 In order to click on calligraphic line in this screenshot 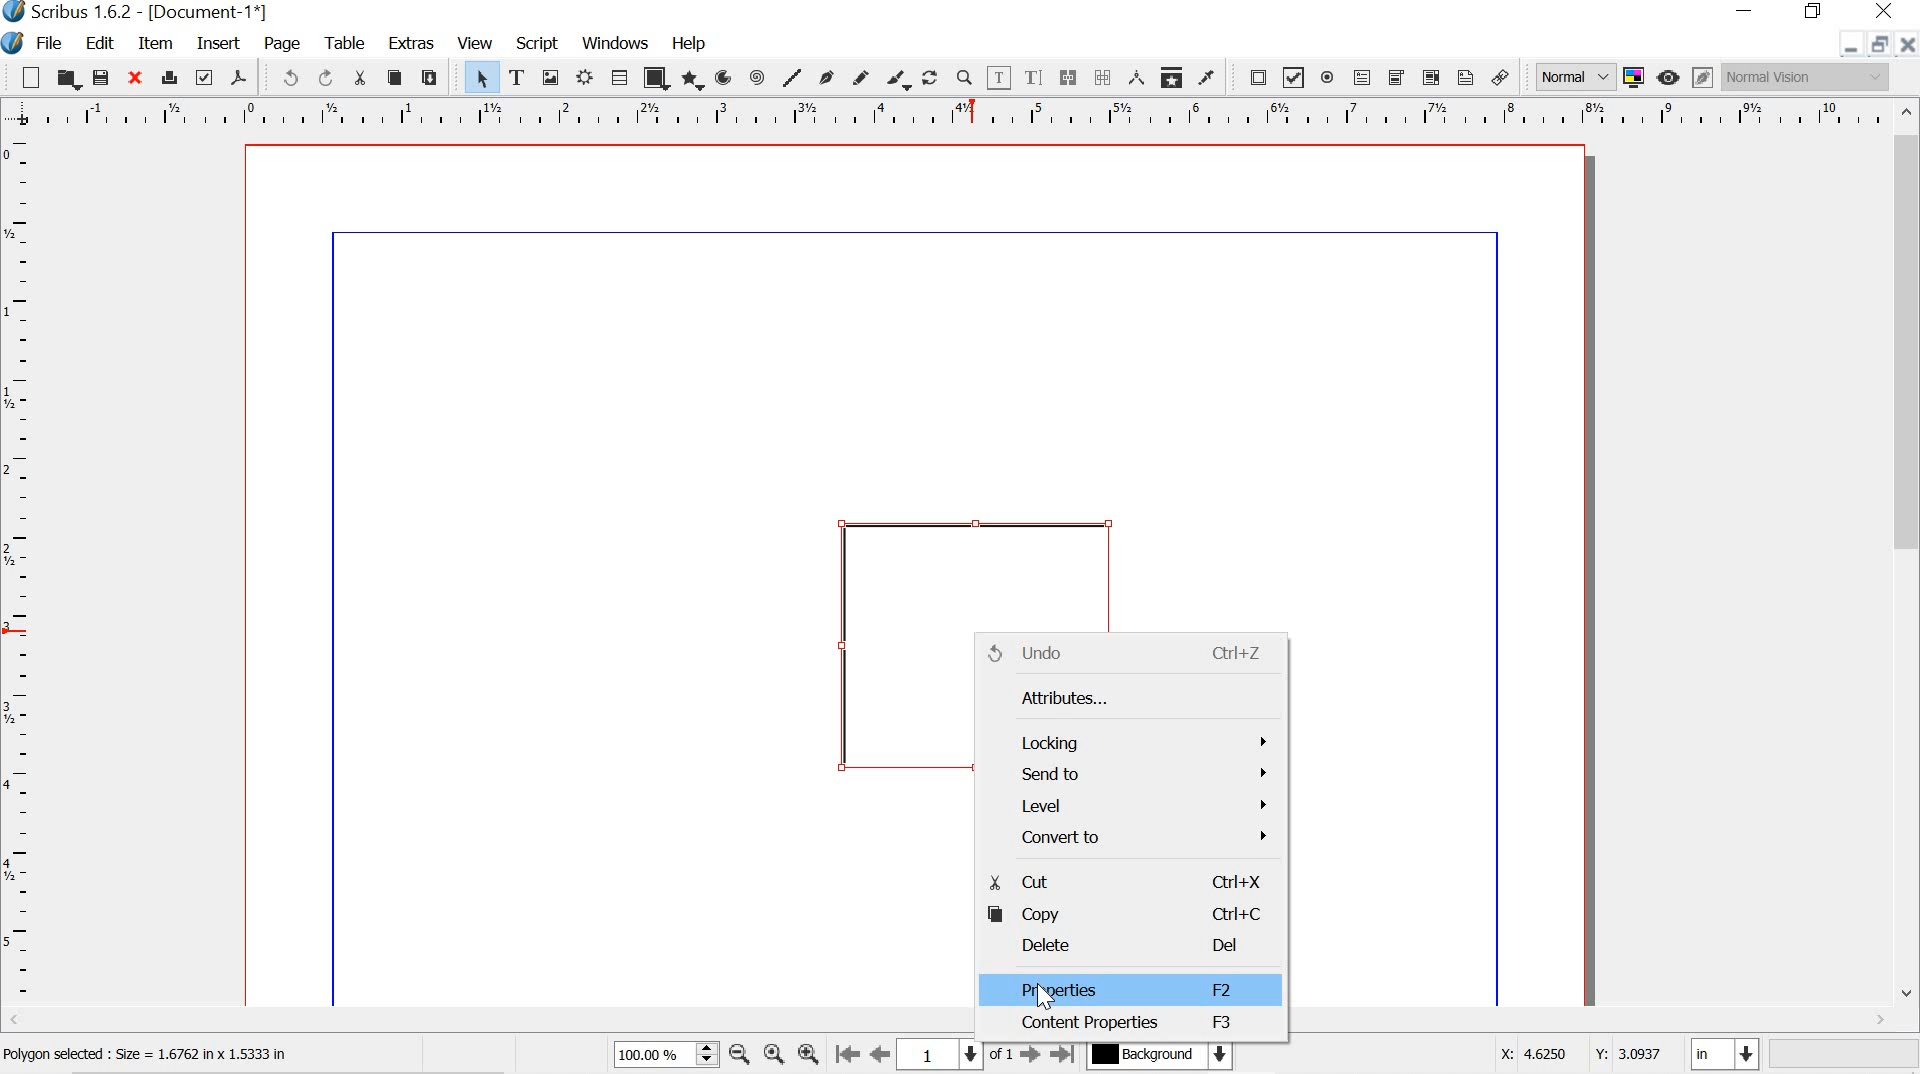, I will do `click(898, 79)`.